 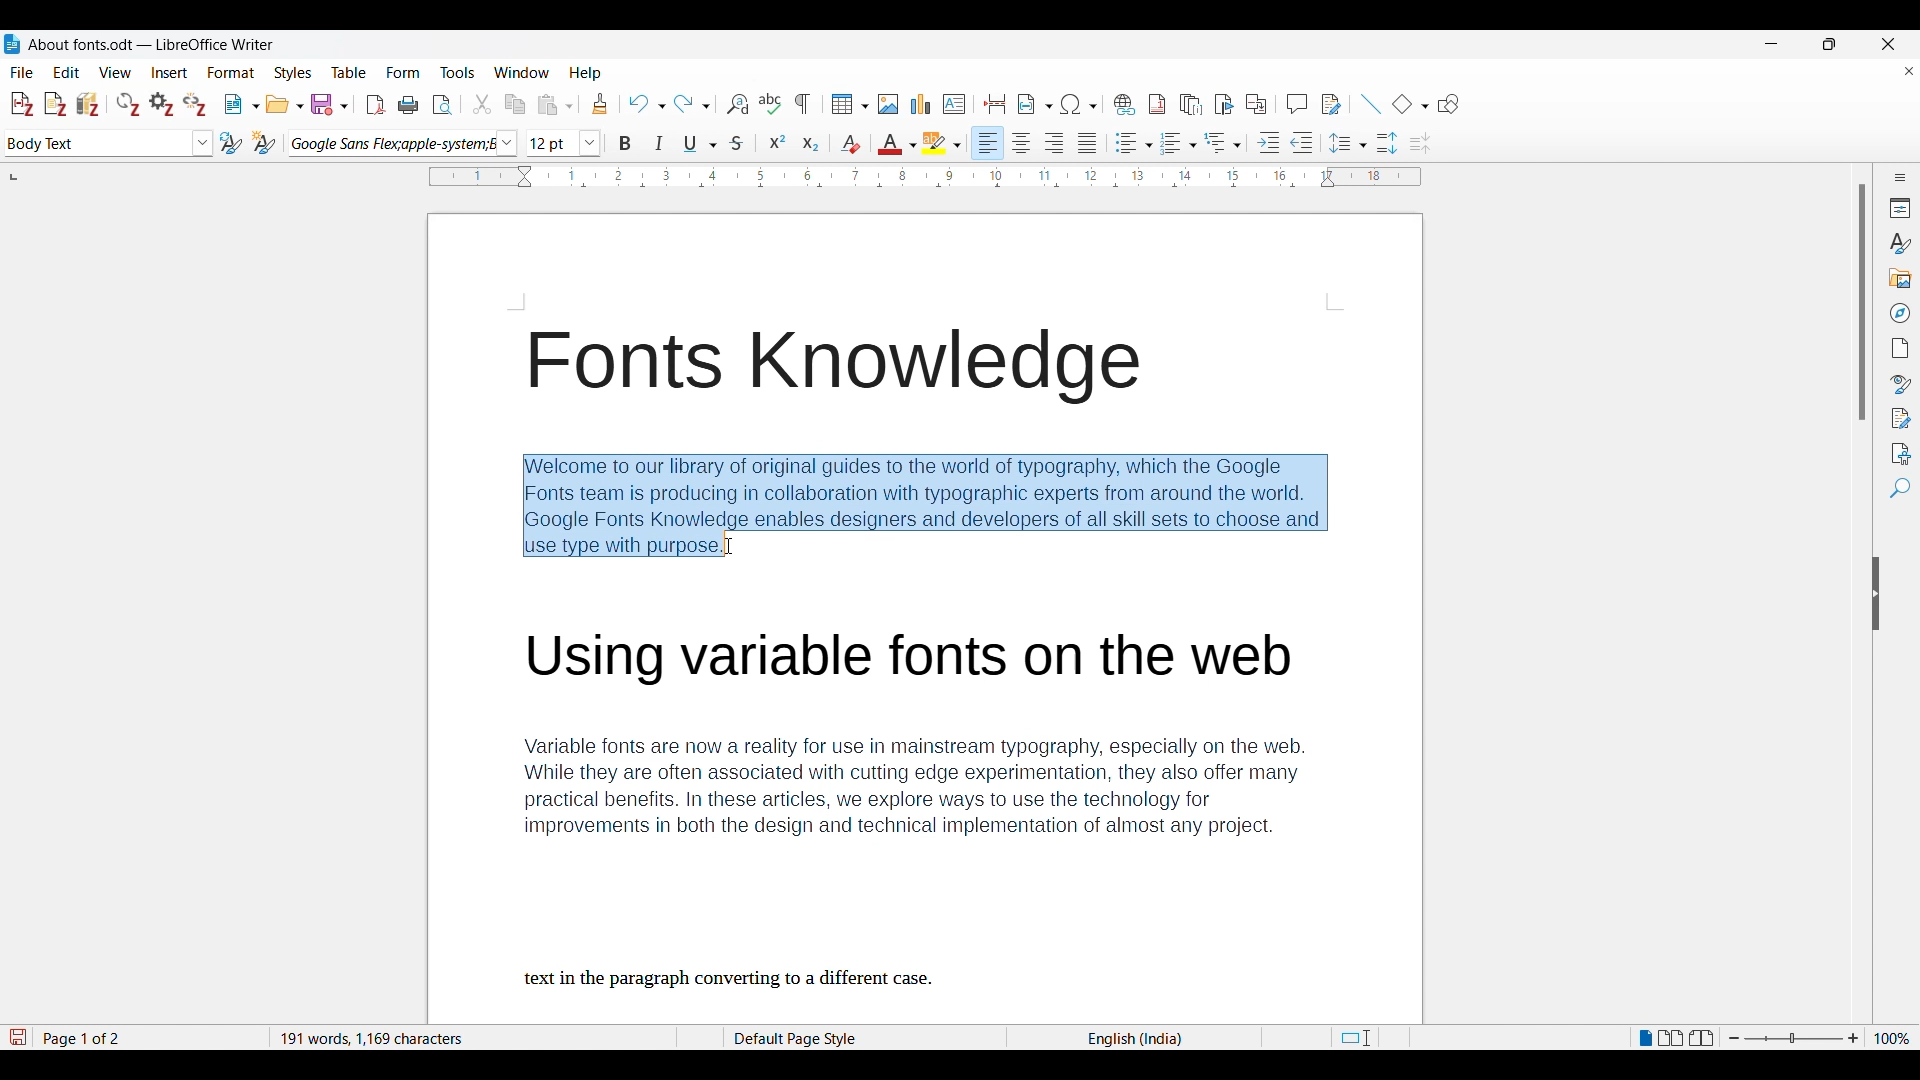 What do you see at coordinates (1223, 143) in the screenshot?
I see `Select outline format` at bounding box center [1223, 143].